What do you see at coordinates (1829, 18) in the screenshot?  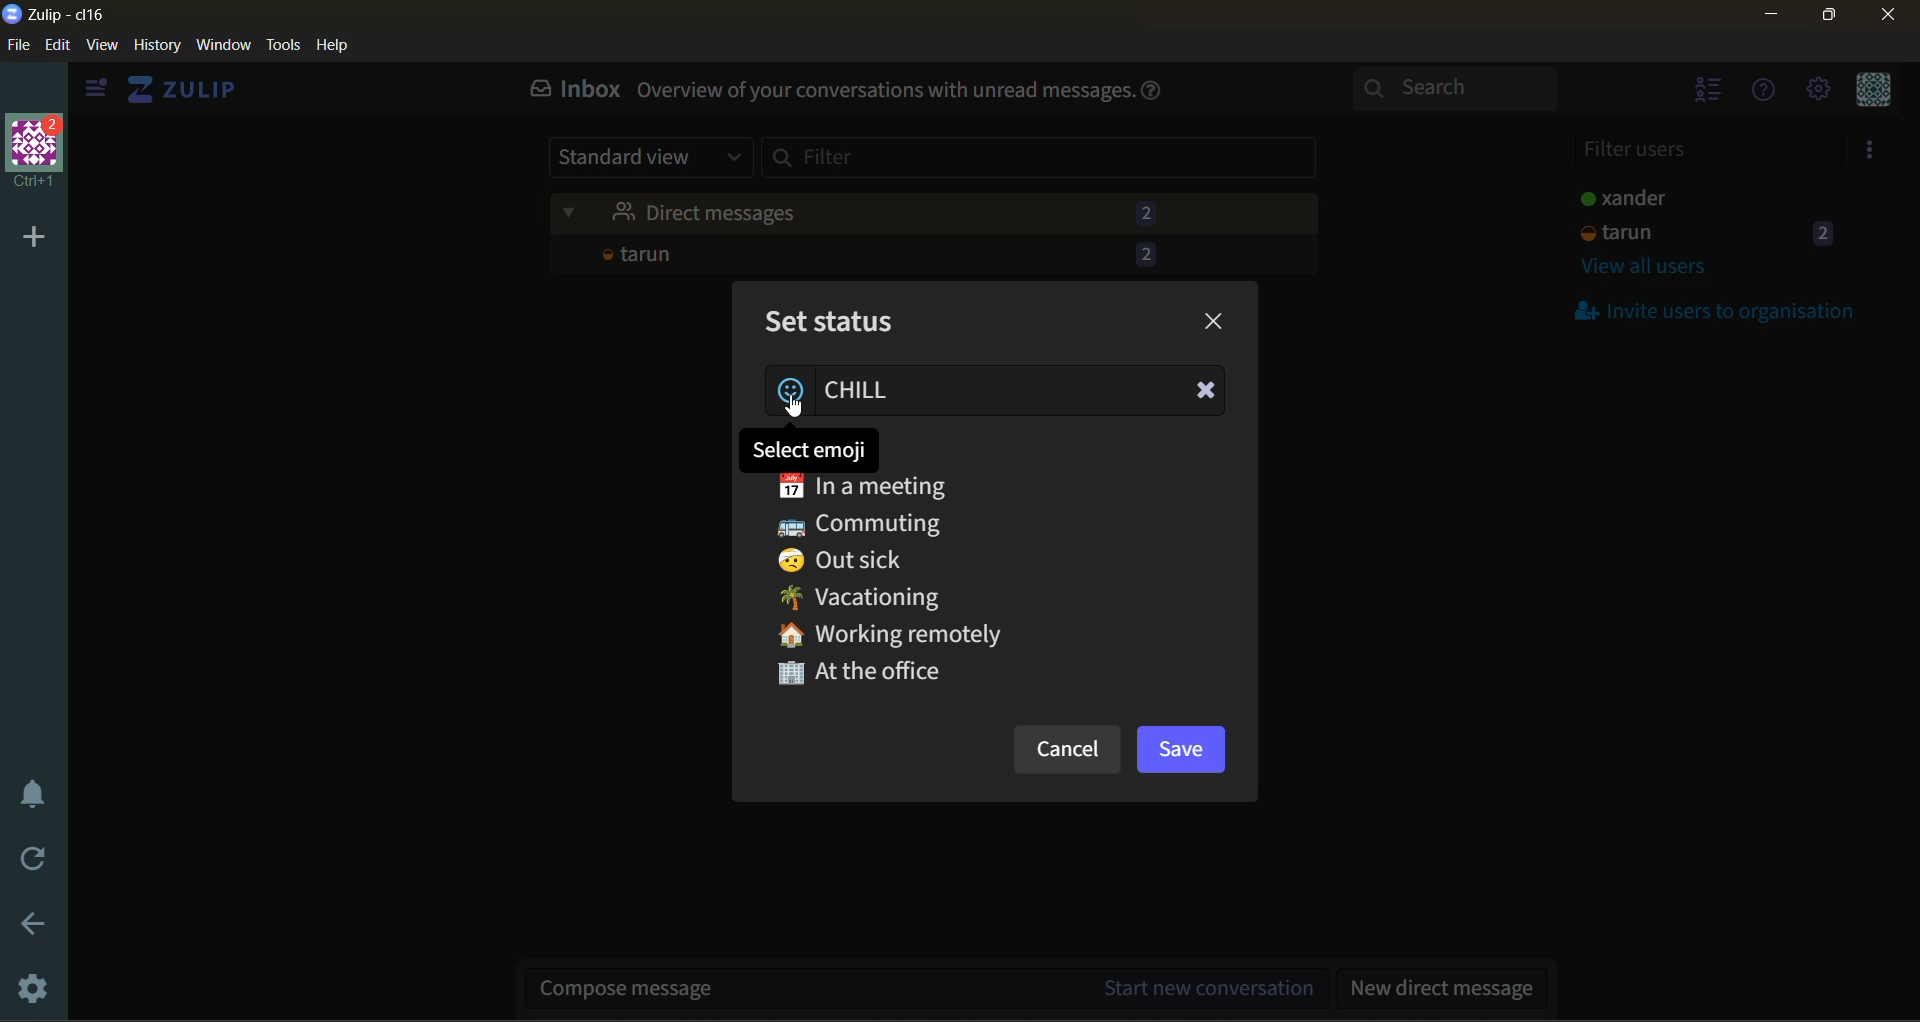 I see `maximize` at bounding box center [1829, 18].